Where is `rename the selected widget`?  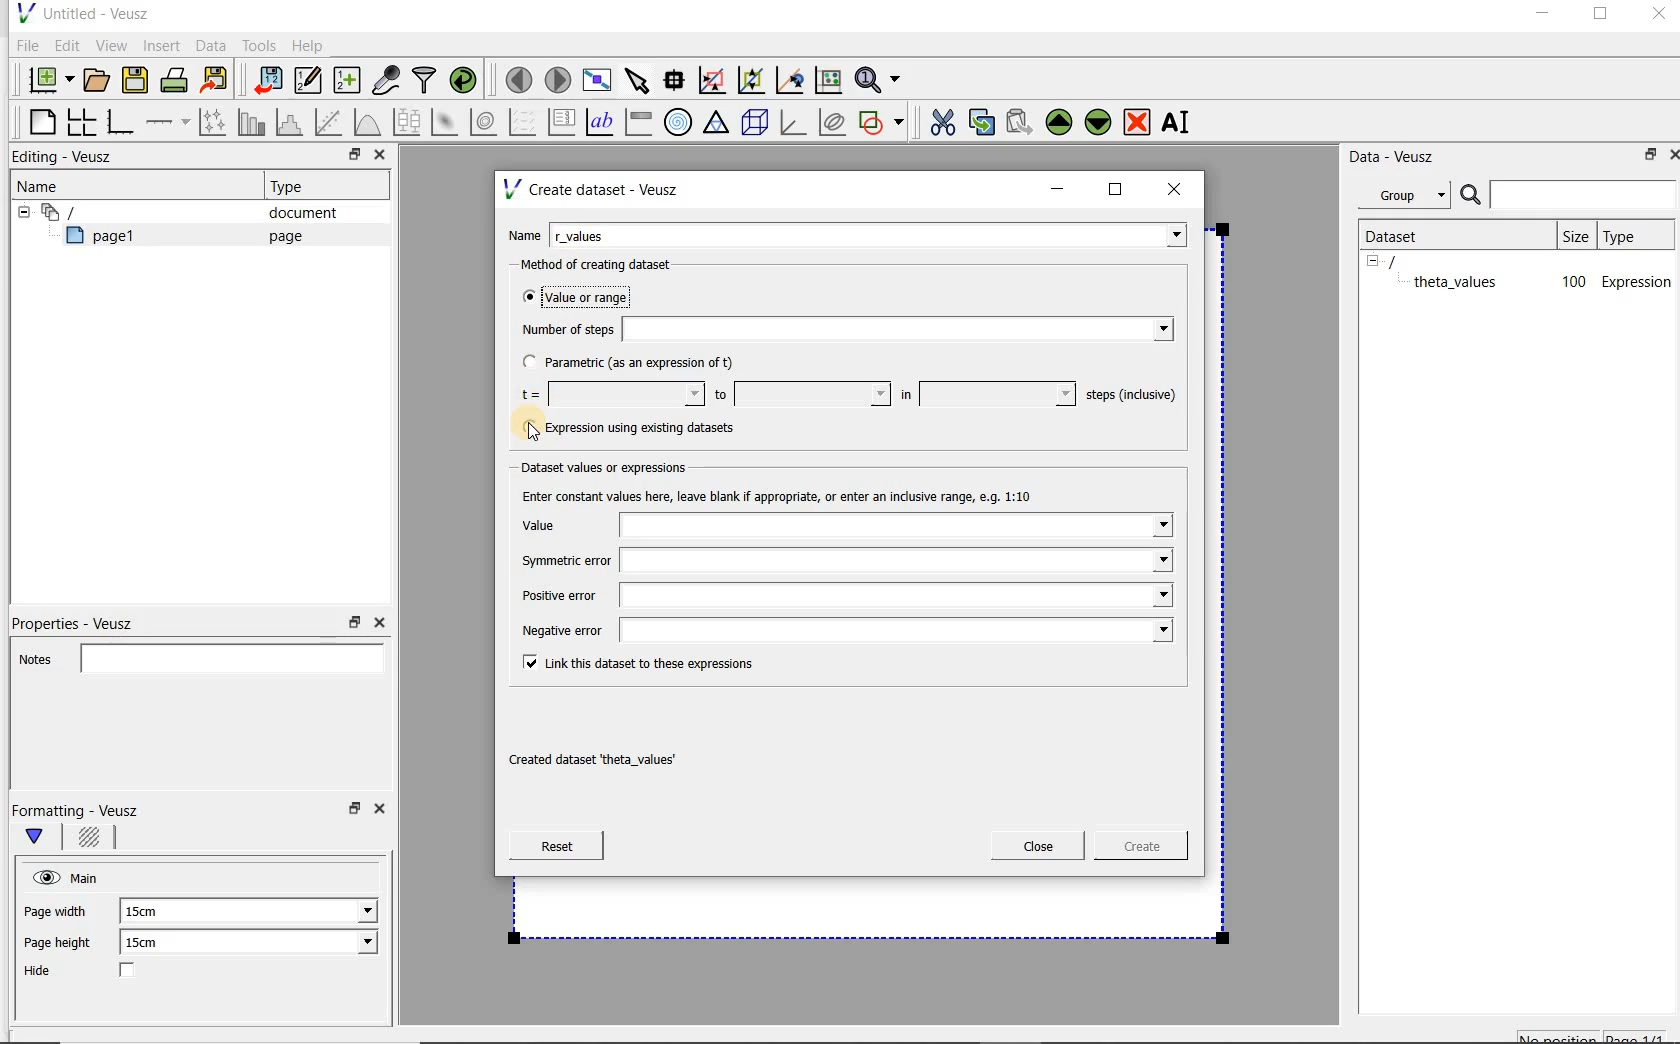
rename the selected widget is located at coordinates (1180, 122).